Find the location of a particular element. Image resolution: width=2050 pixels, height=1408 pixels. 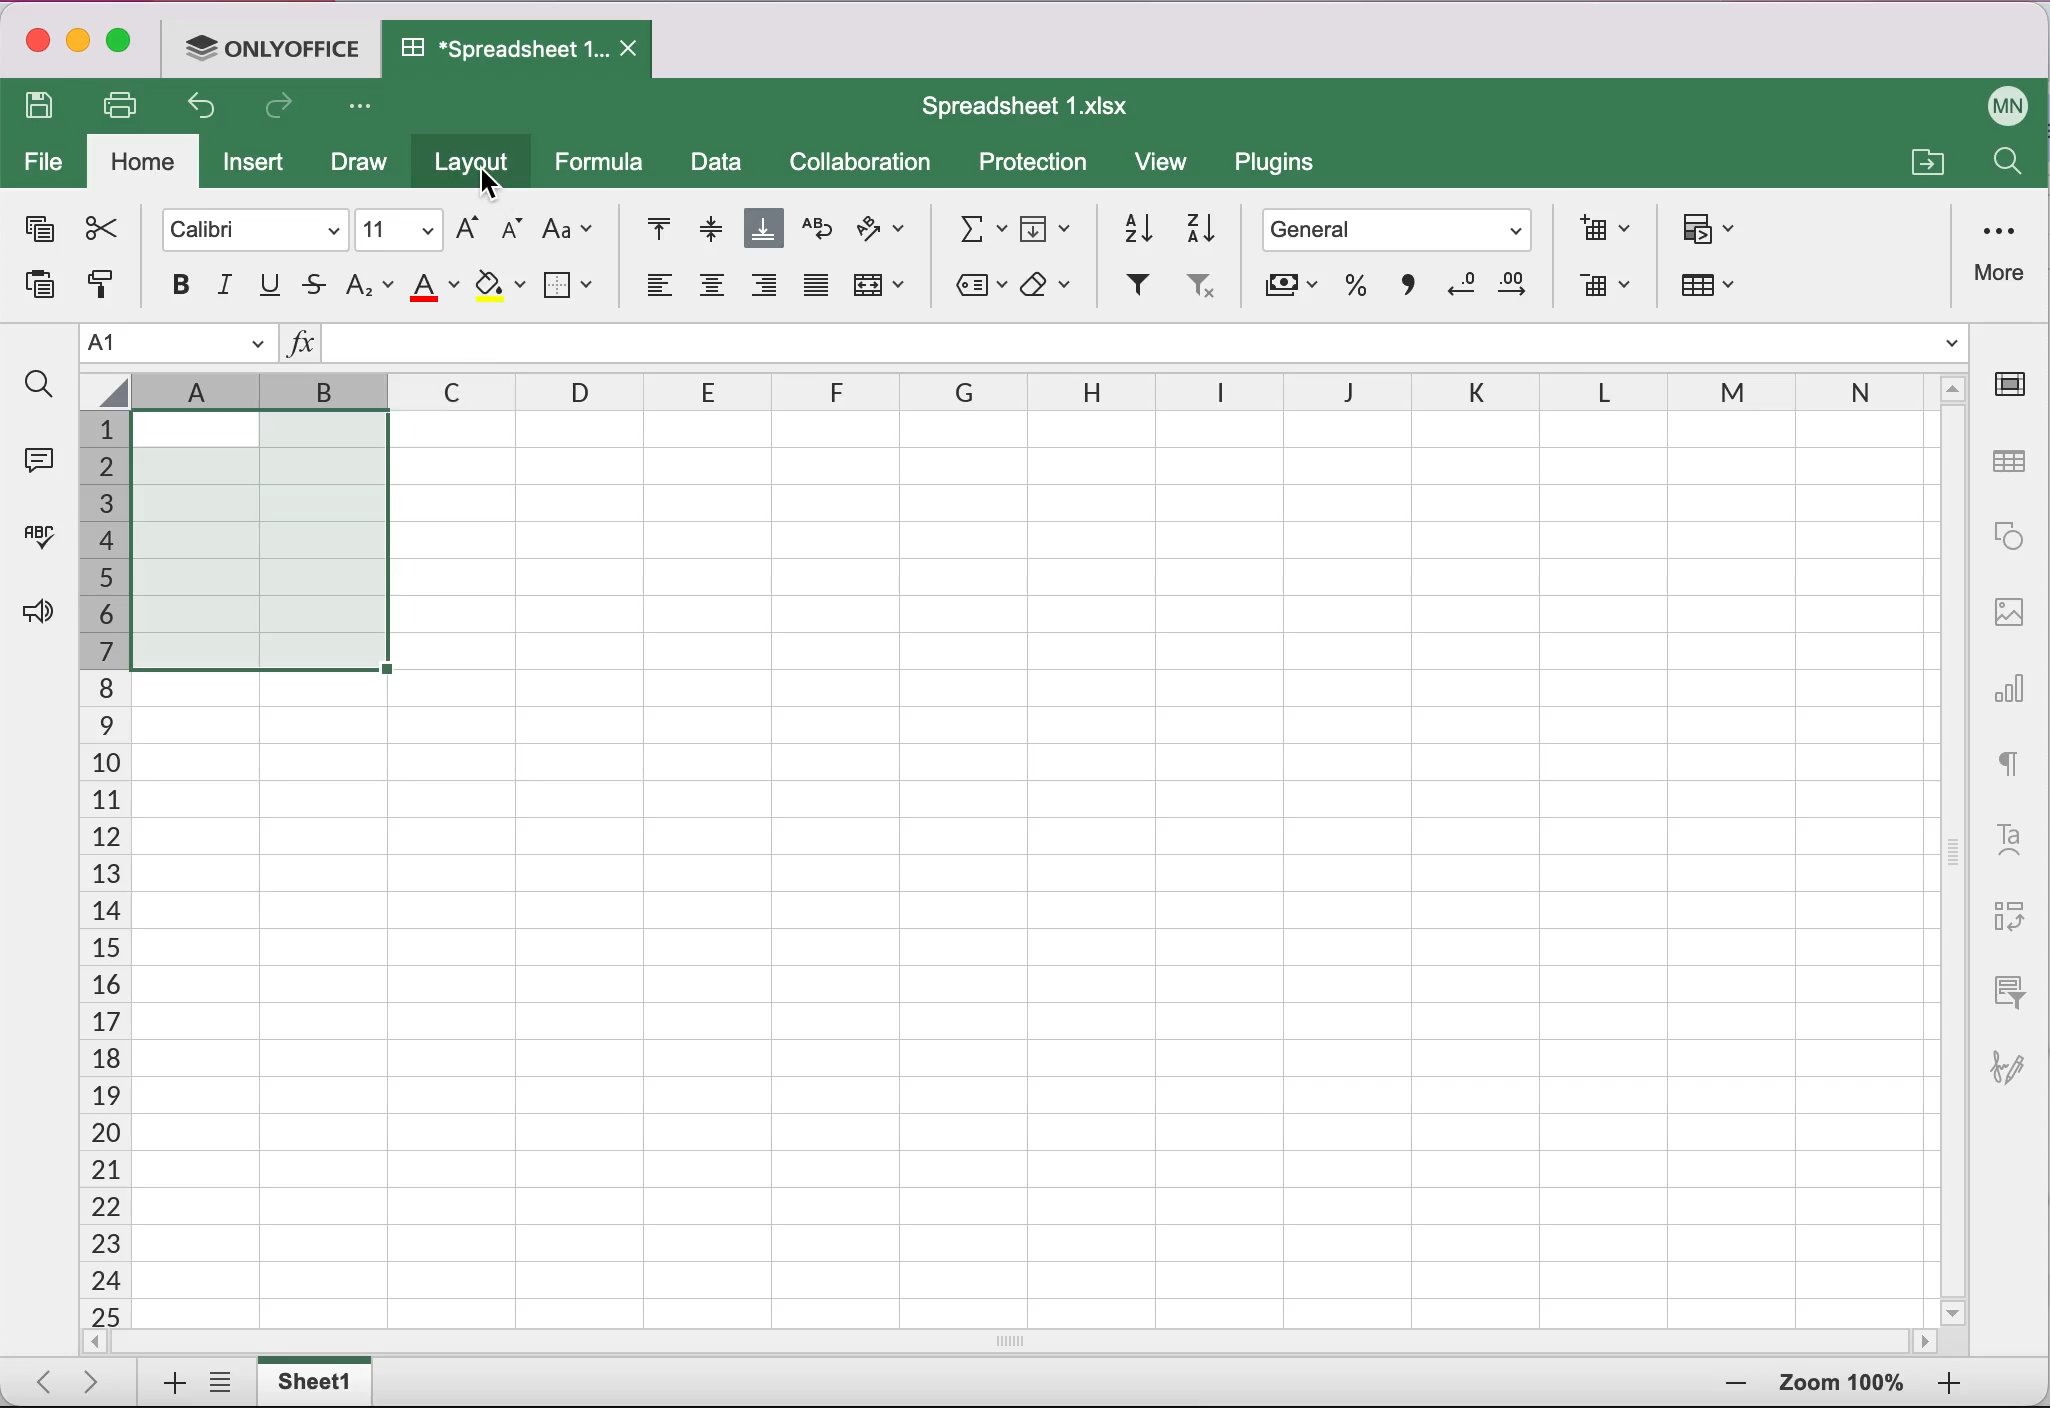

filter is located at coordinates (1135, 287).